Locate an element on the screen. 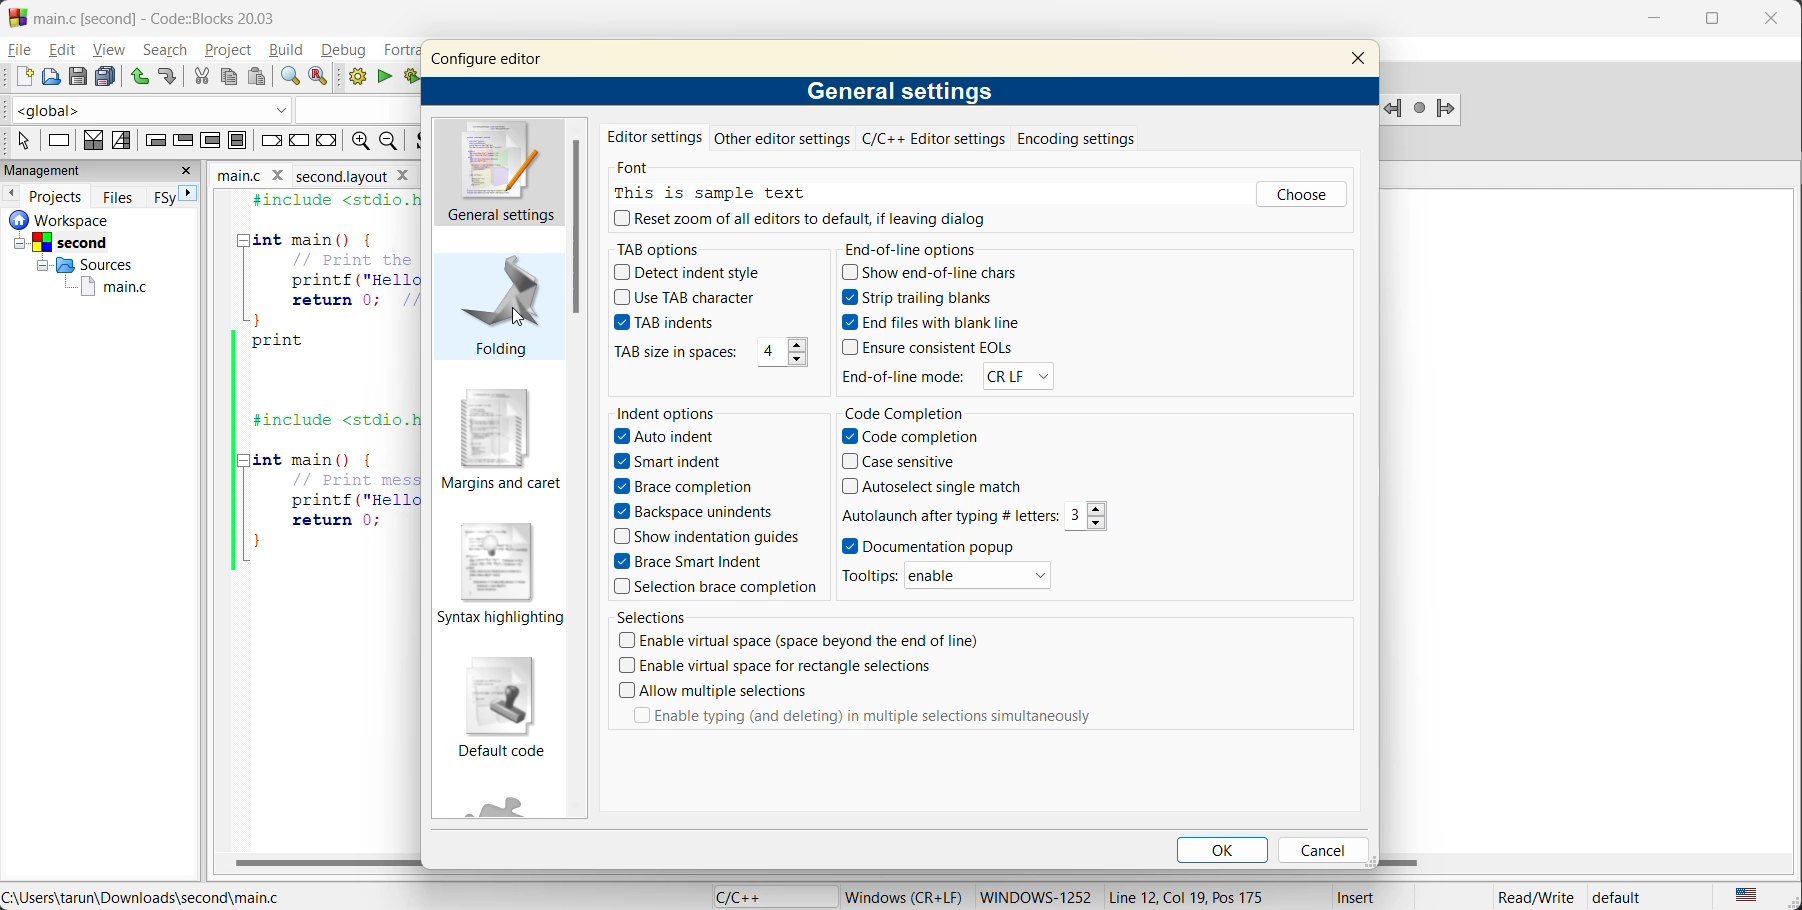 This screenshot has width=1802, height=910. Codeblock logo is located at coordinates (14, 16).